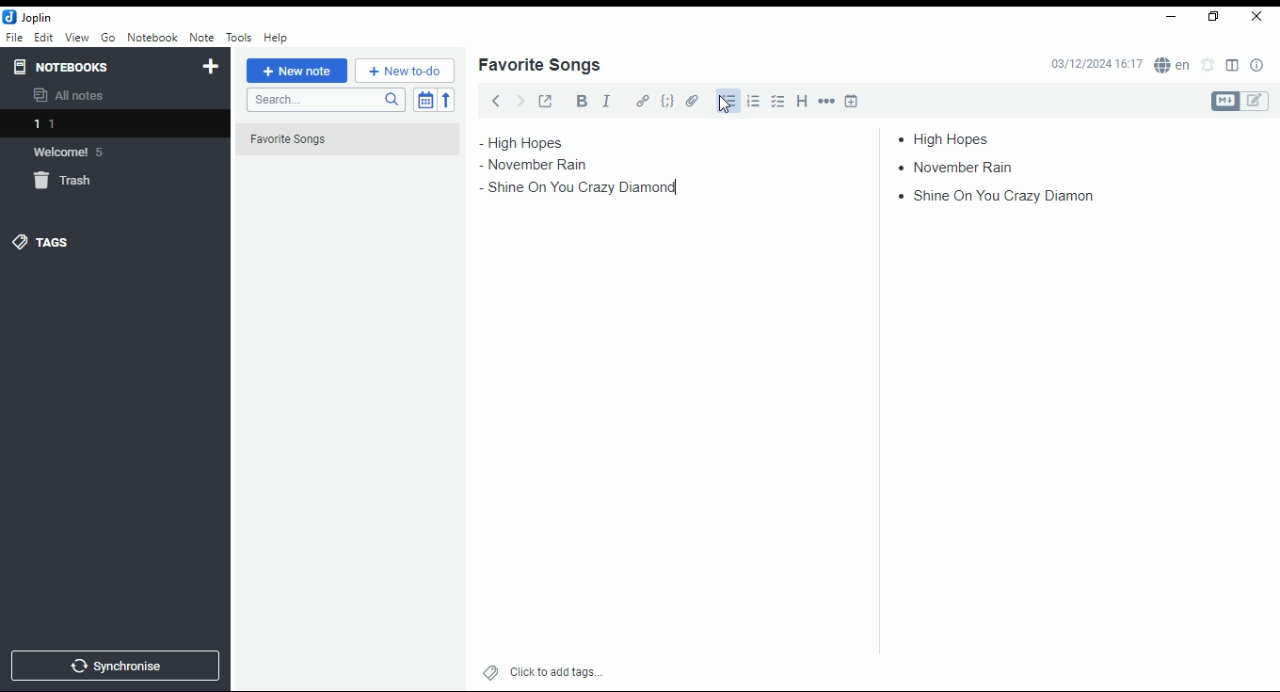  Describe the element at coordinates (74, 96) in the screenshot. I see `all notes` at that location.